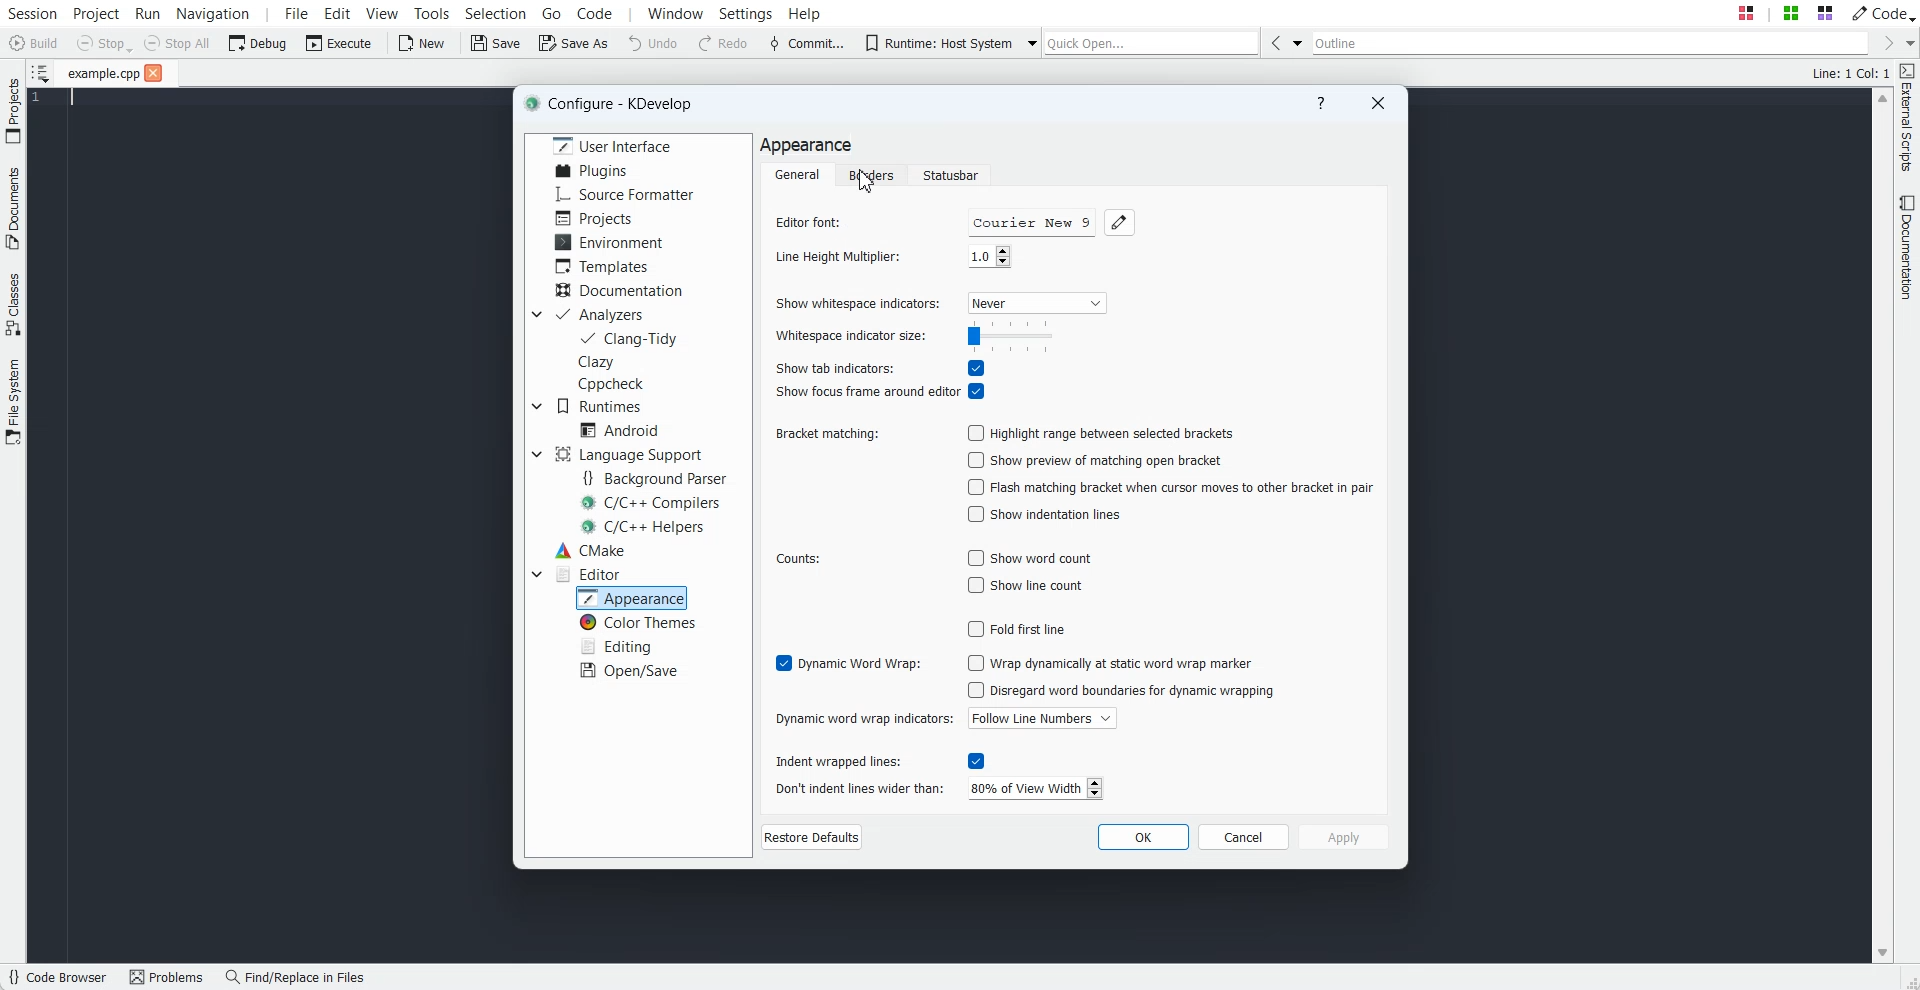 This screenshot has height=990, width=1920. What do you see at coordinates (950, 174) in the screenshot?
I see `Statusbar` at bounding box center [950, 174].